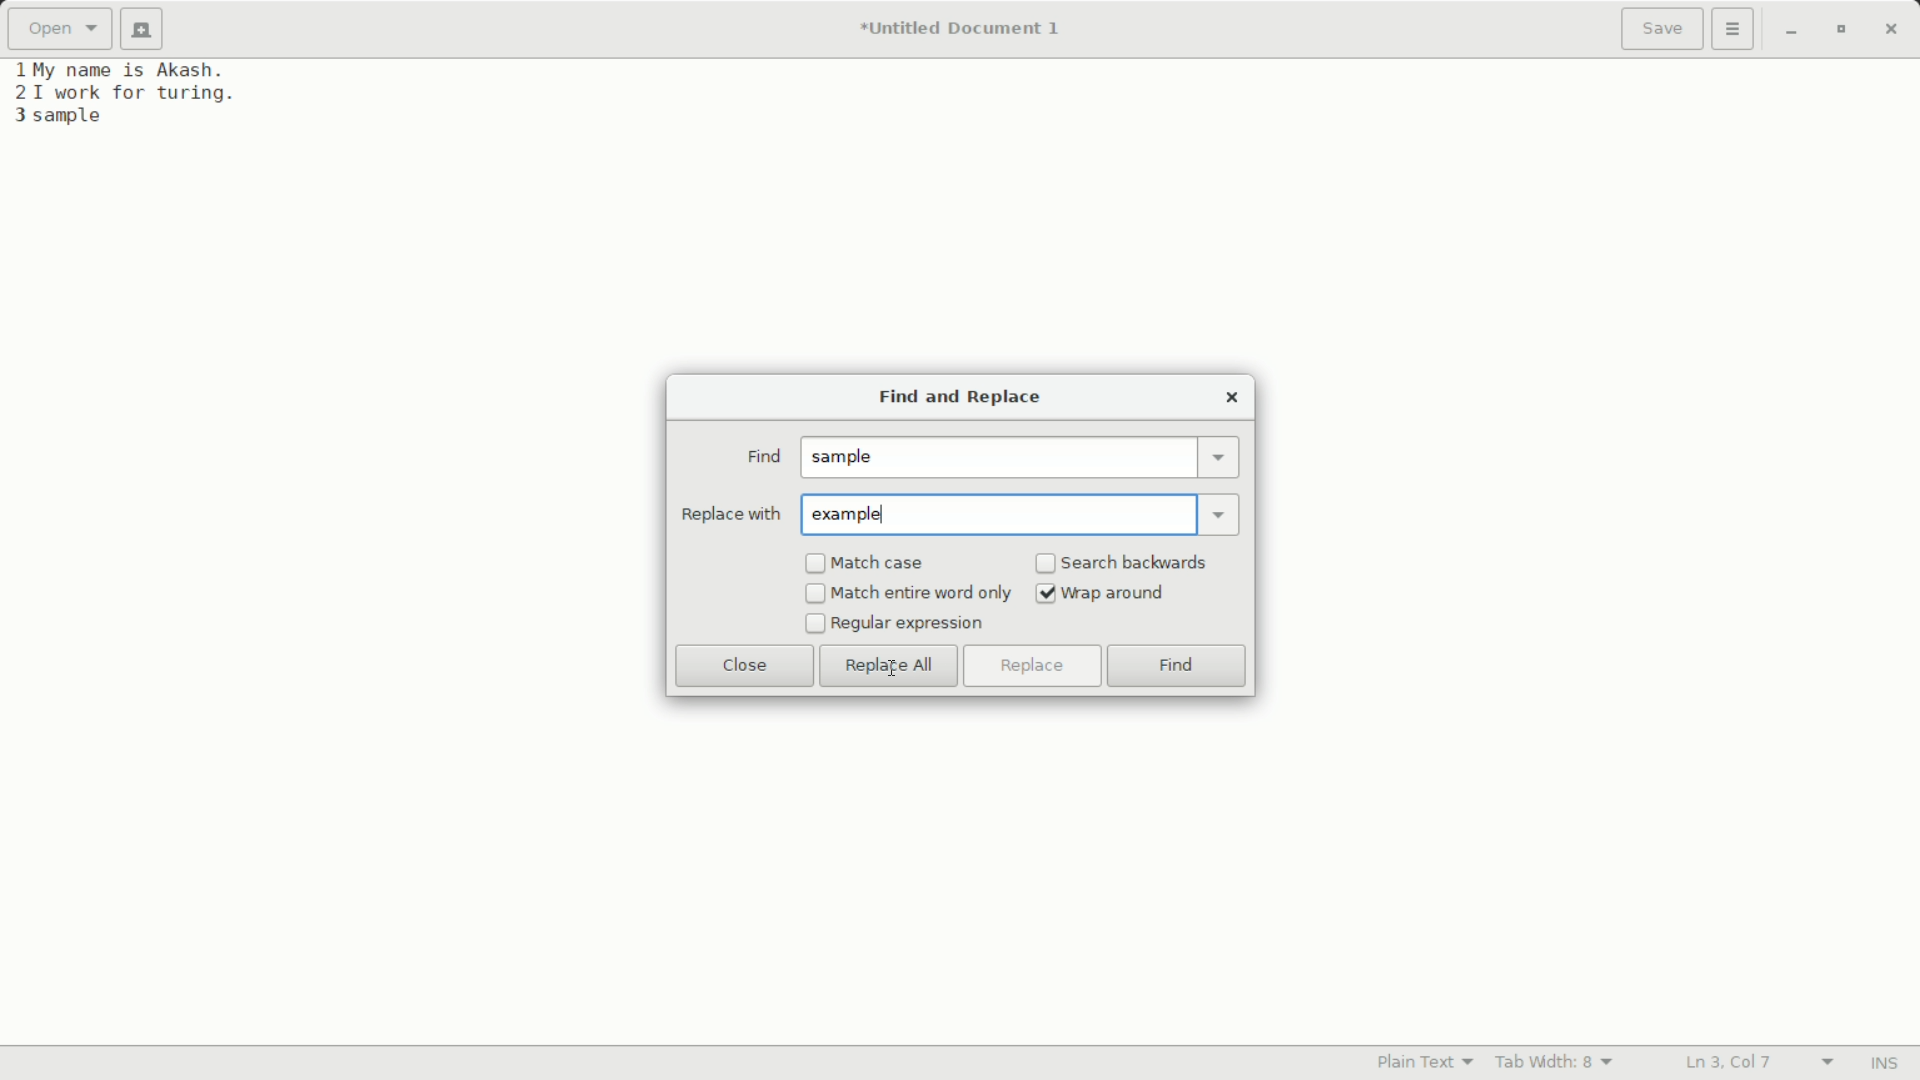  Describe the element at coordinates (1839, 30) in the screenshot. I see `maximize or restore` at that location.